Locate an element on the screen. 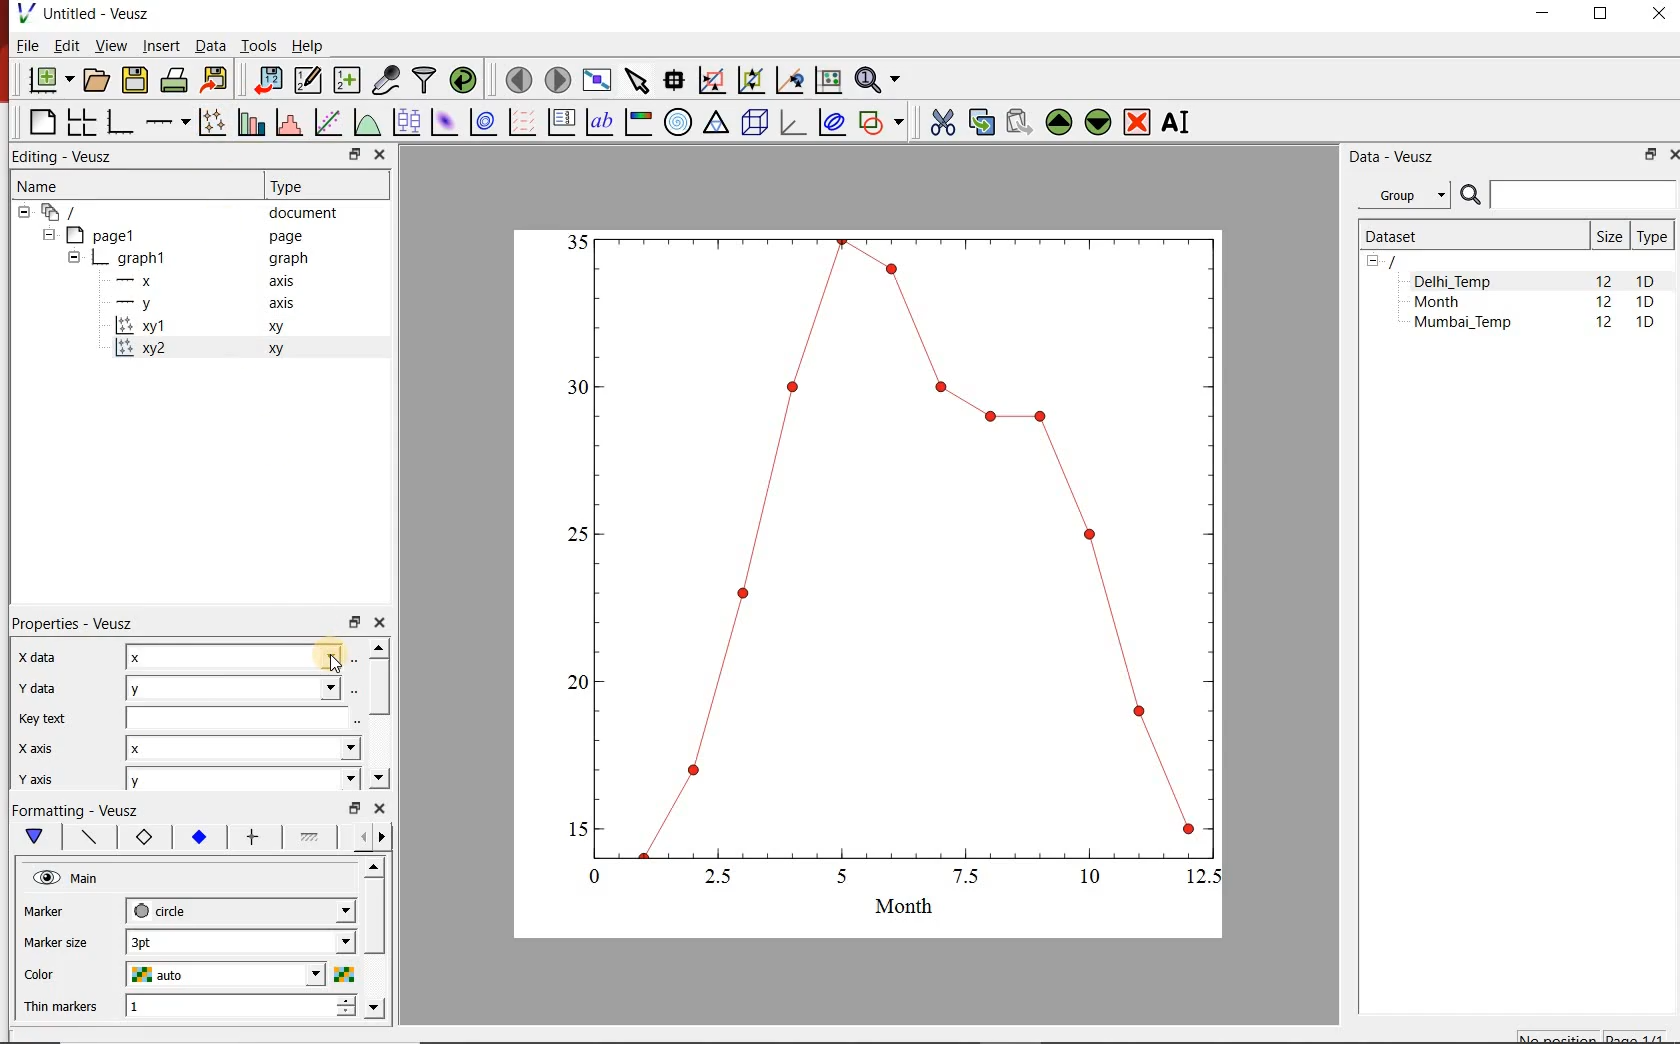 The width and height of the screenshot is (1680, 1044). SEARCH DATASETS is located at coordinates (1567, 196).